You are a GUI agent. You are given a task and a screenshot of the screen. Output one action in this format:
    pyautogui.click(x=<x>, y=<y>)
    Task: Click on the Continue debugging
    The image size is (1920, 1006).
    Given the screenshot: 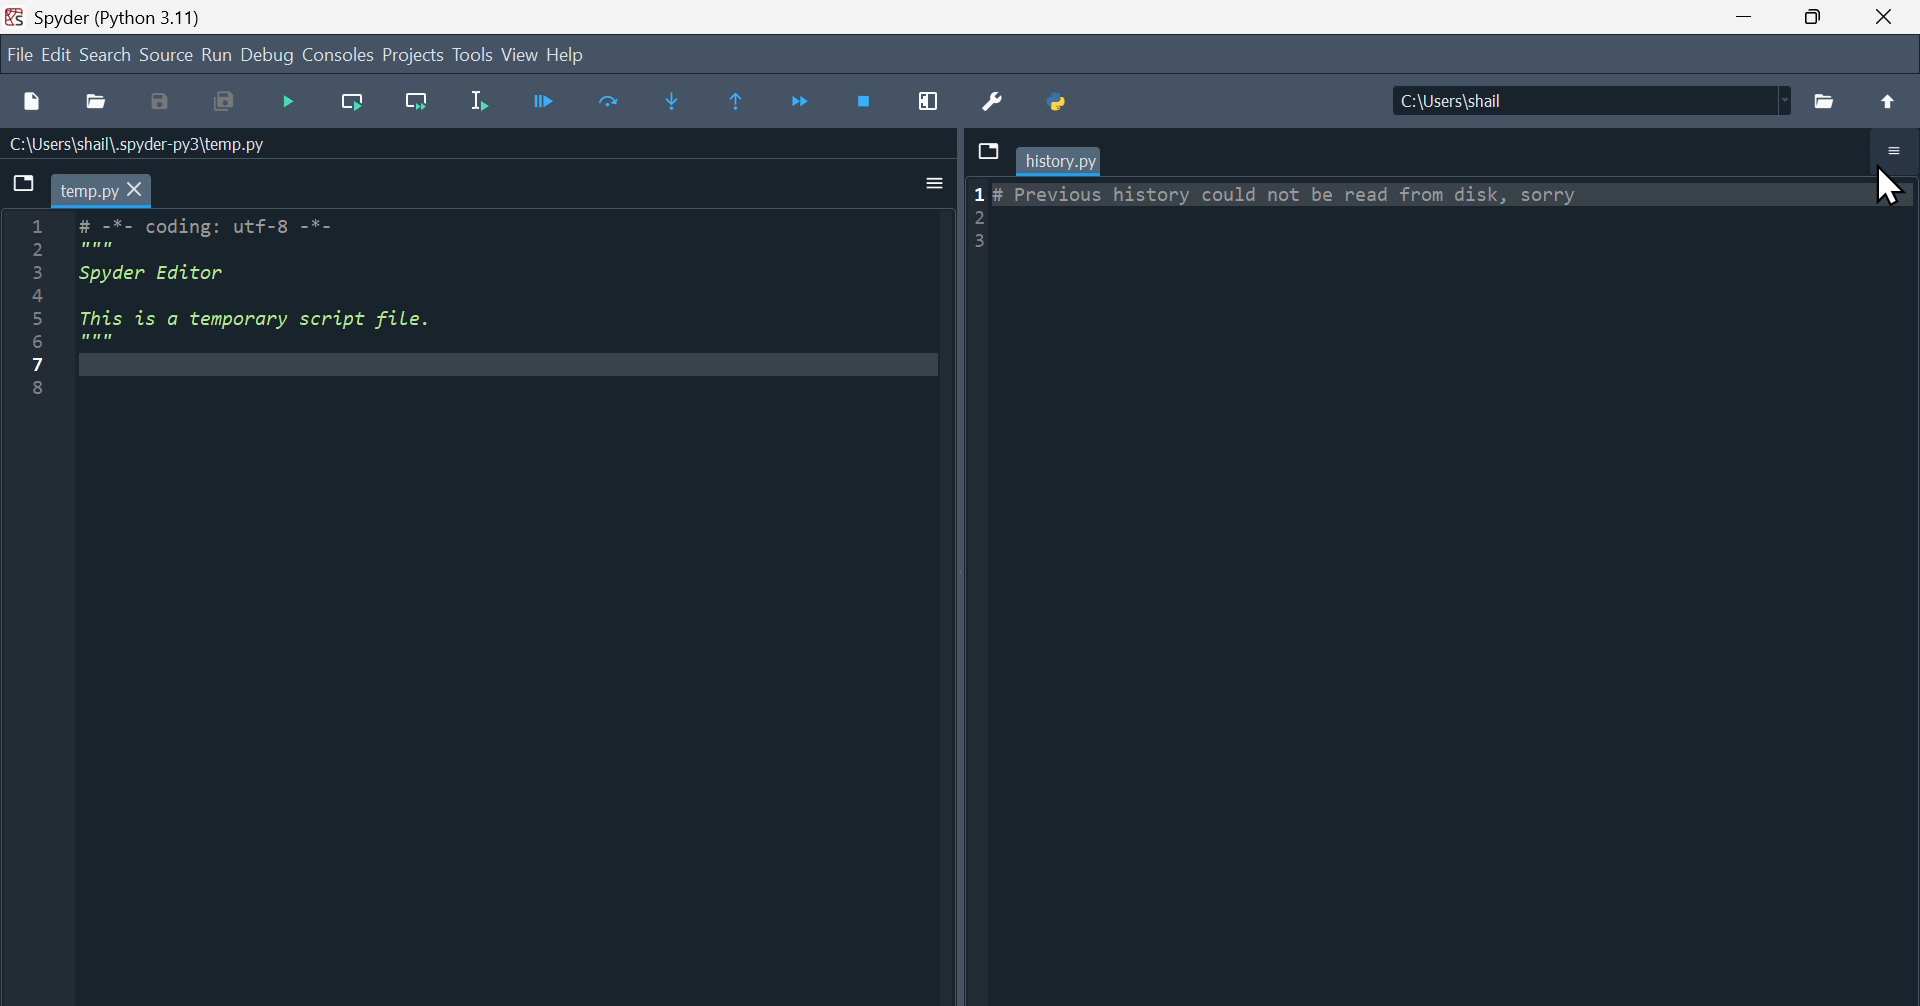 What is the action you would take?
    pyautogui.click(x=555, y=101)
    